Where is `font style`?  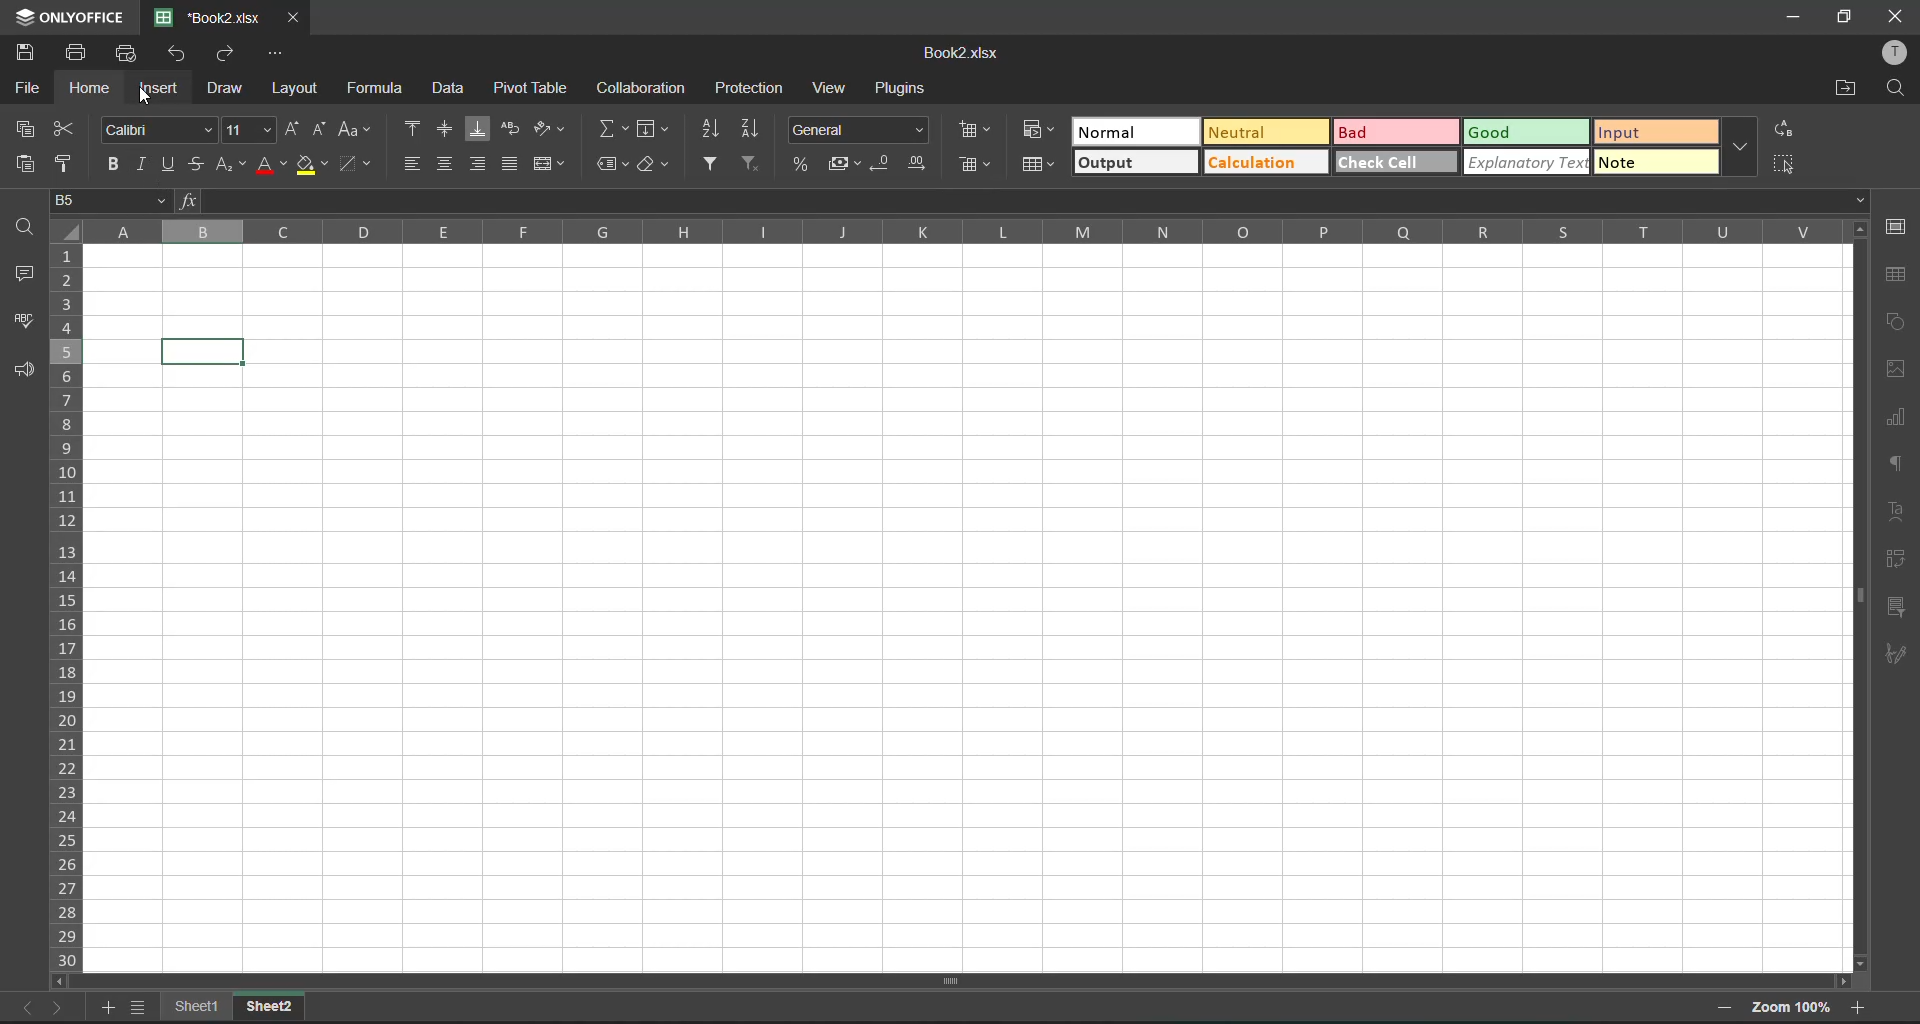 font style is located at coordinates (154, 127).